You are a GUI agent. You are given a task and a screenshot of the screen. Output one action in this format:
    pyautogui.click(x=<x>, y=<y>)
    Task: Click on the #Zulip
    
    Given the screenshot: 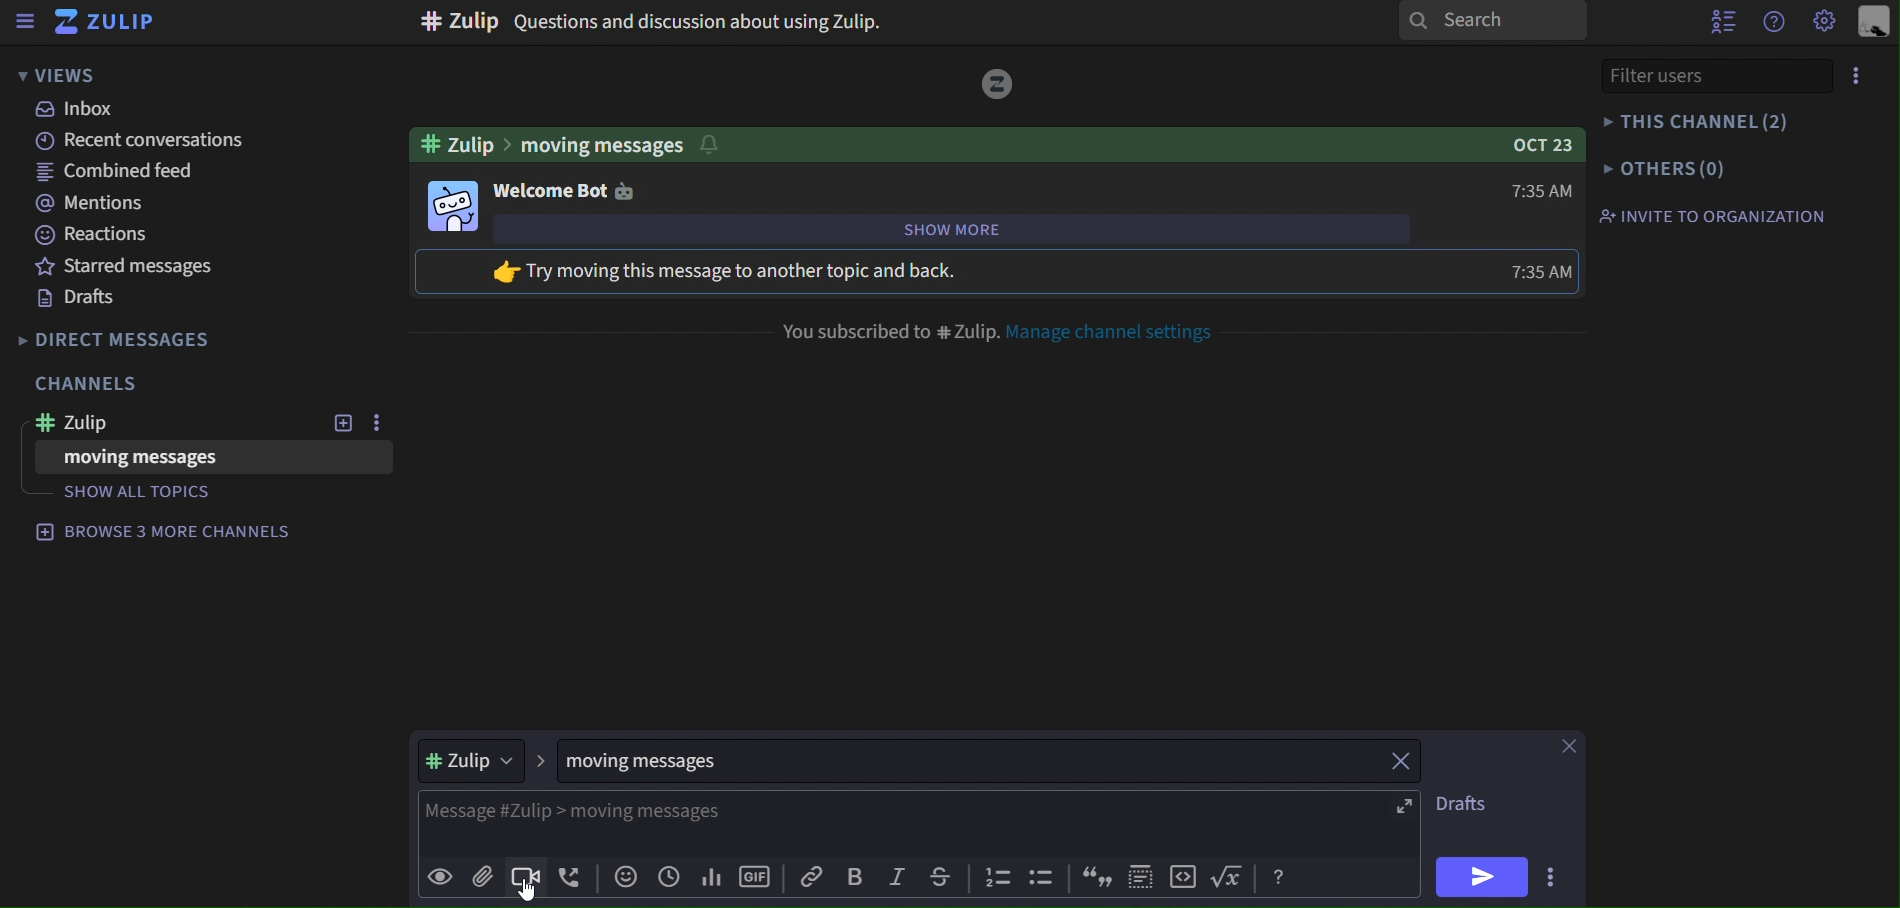 What is the action you would take?
    pyautogui.click(x=160, y=422)
    